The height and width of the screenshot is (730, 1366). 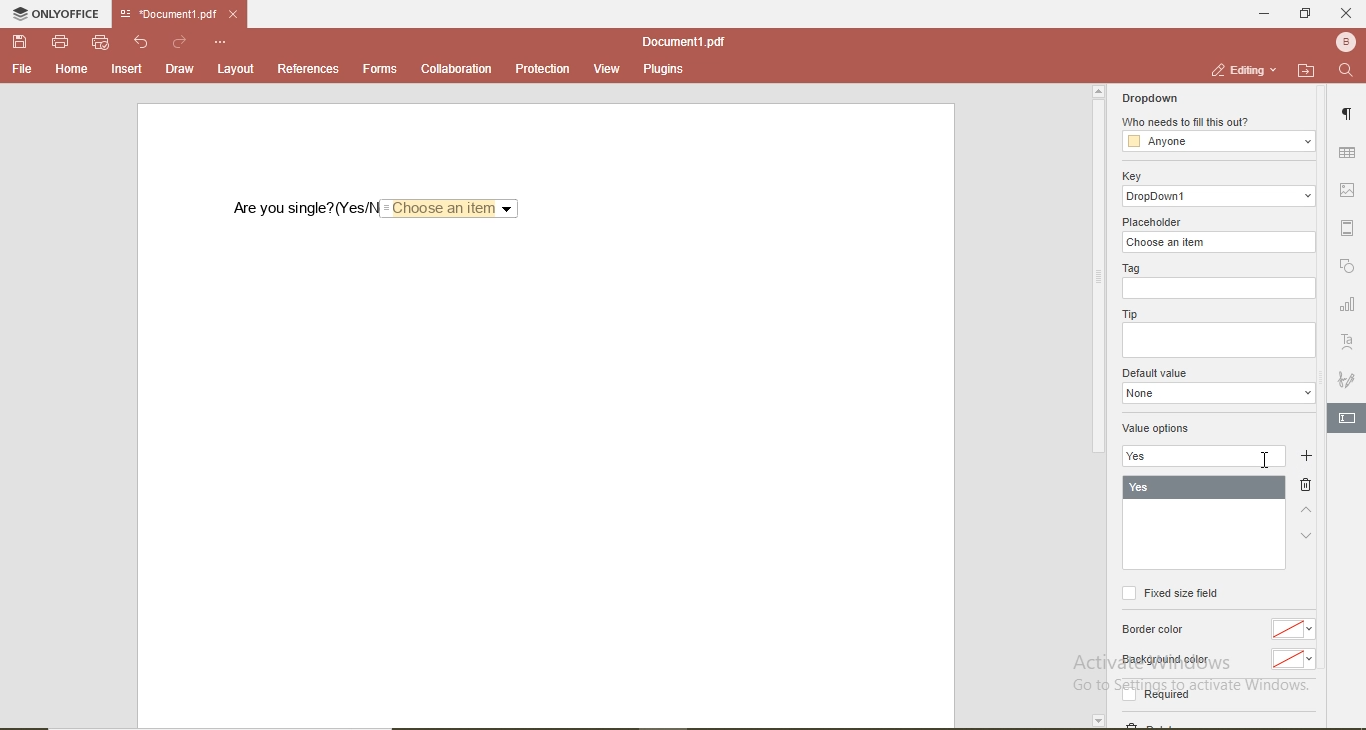 What do you see at coordinates (1350, 109) in the screenshot?
I see `paragraph` at bounding box center [1350, 109].